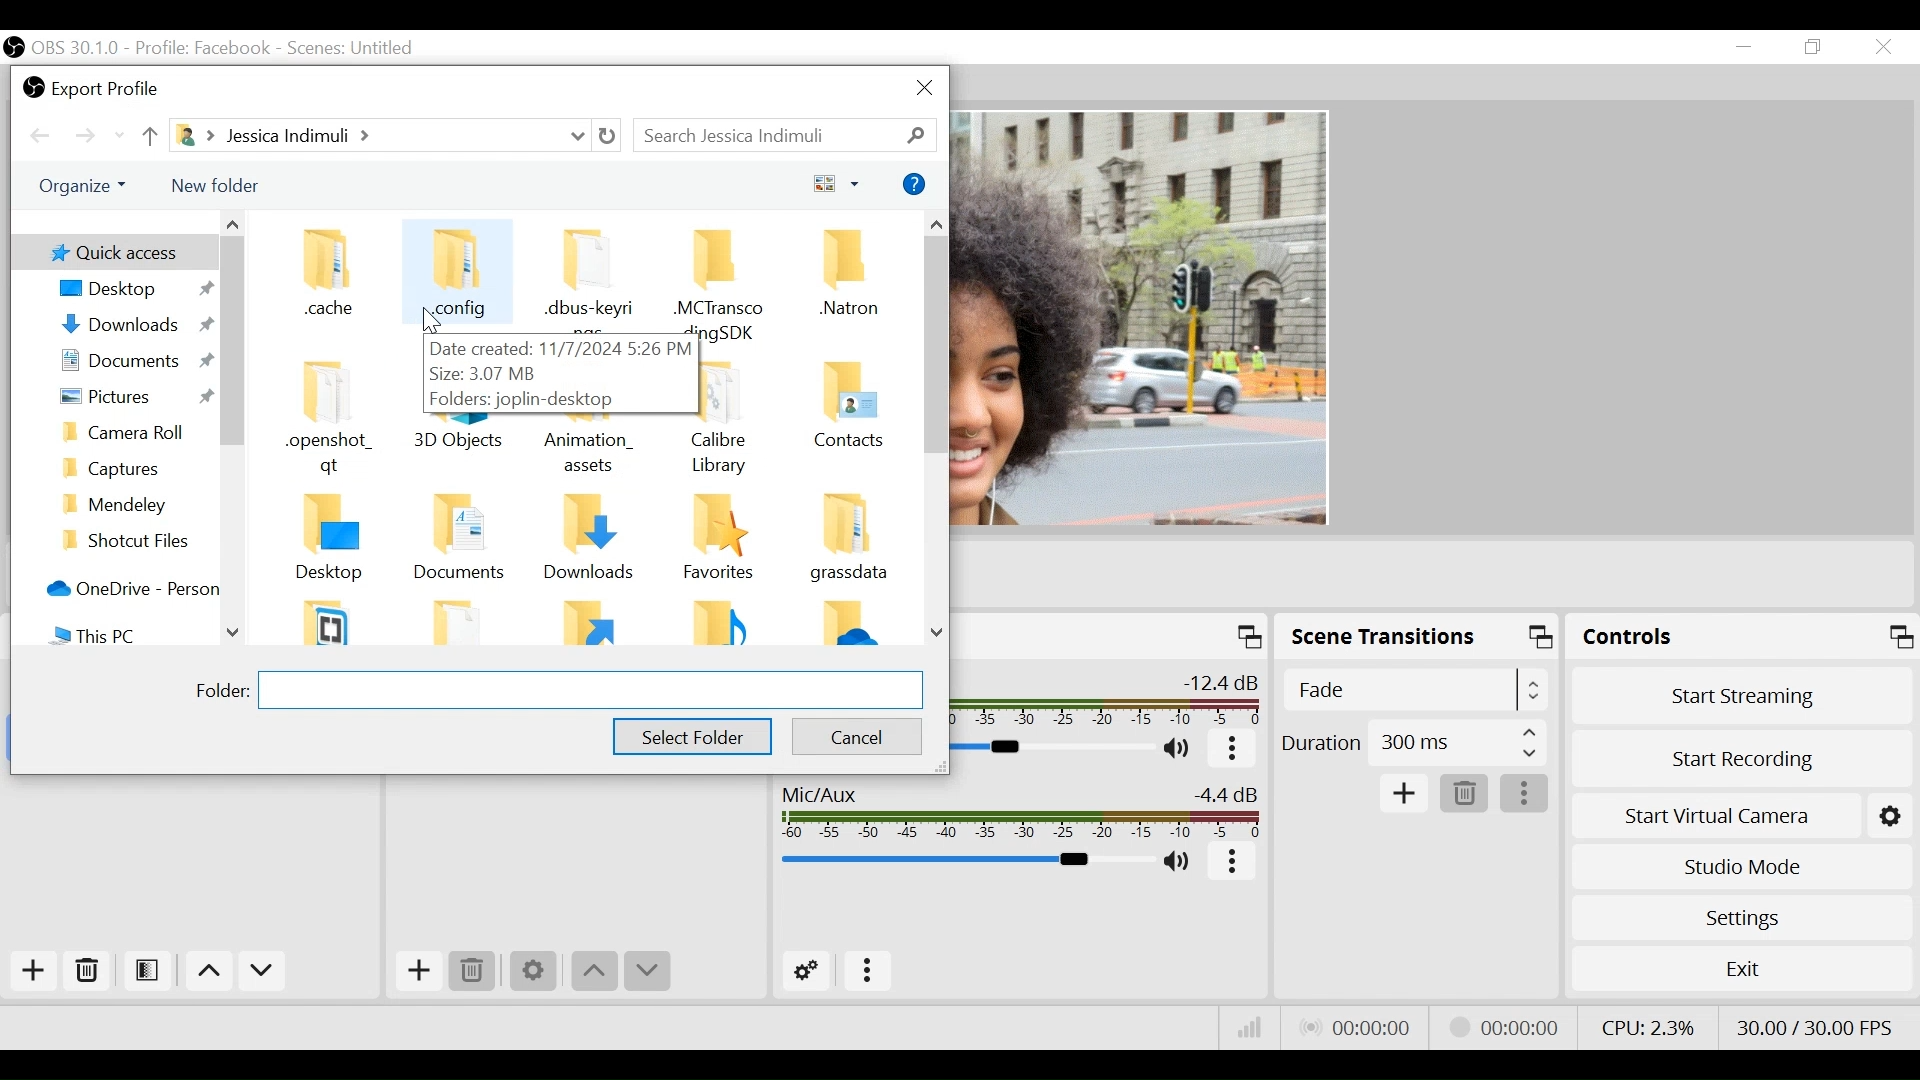  What do you see at coordinates (871, 973) in the screenshot?
I see `More options` at bounding box center [871, 973].